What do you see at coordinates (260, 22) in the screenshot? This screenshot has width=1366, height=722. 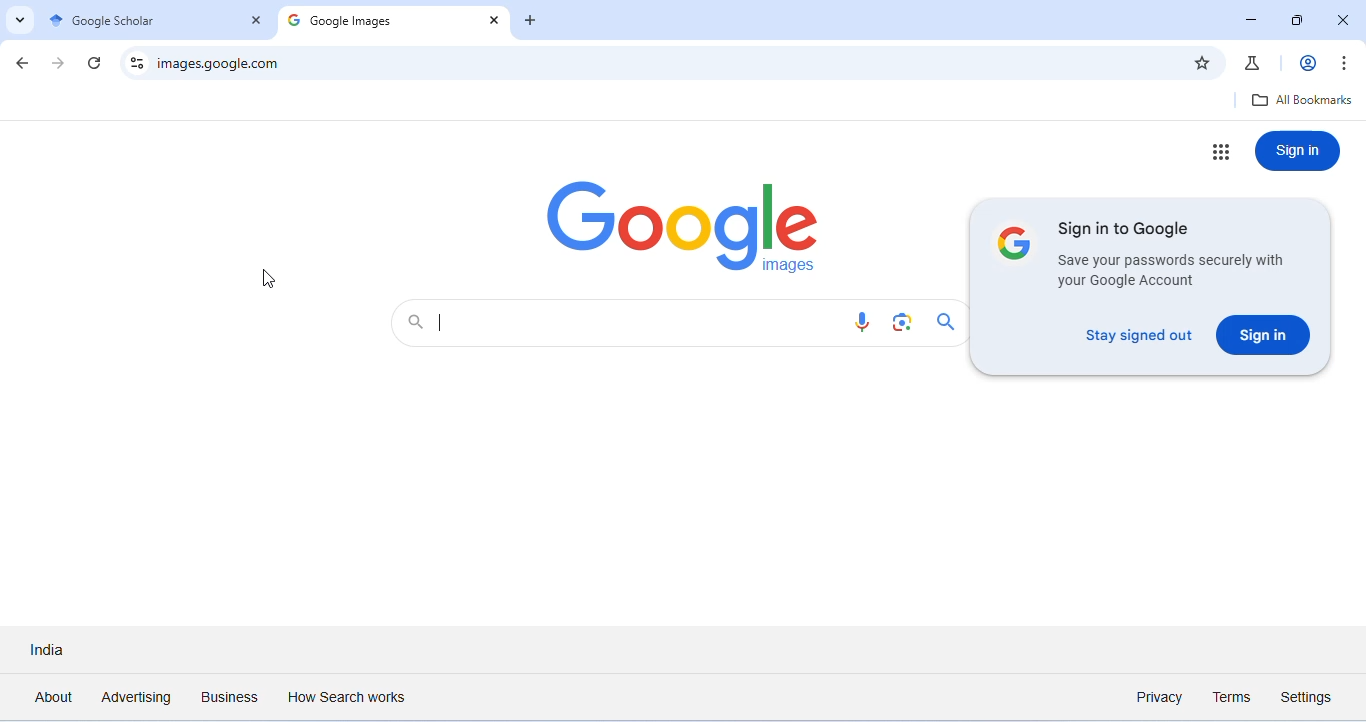 I see `close tab` at bounding box center [260, 22].